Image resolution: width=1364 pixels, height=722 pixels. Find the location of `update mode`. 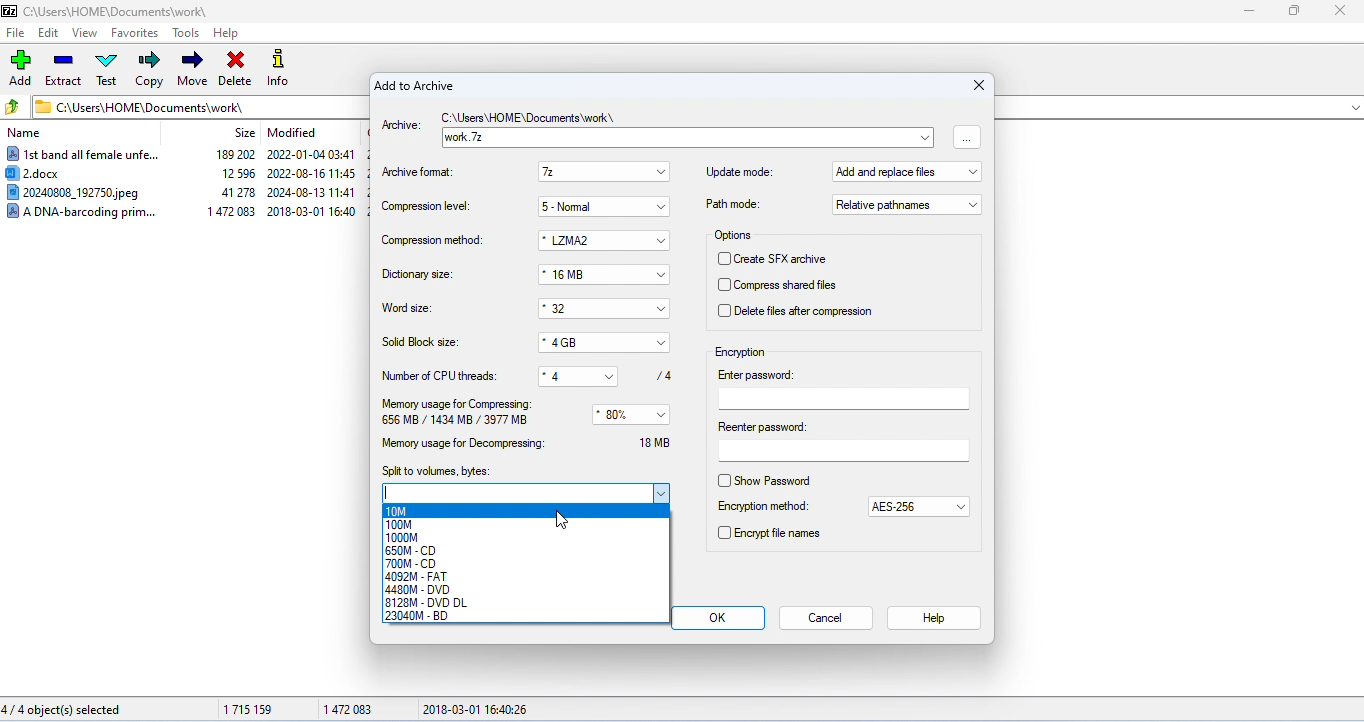

update mode is located at coordinates (740, 171).